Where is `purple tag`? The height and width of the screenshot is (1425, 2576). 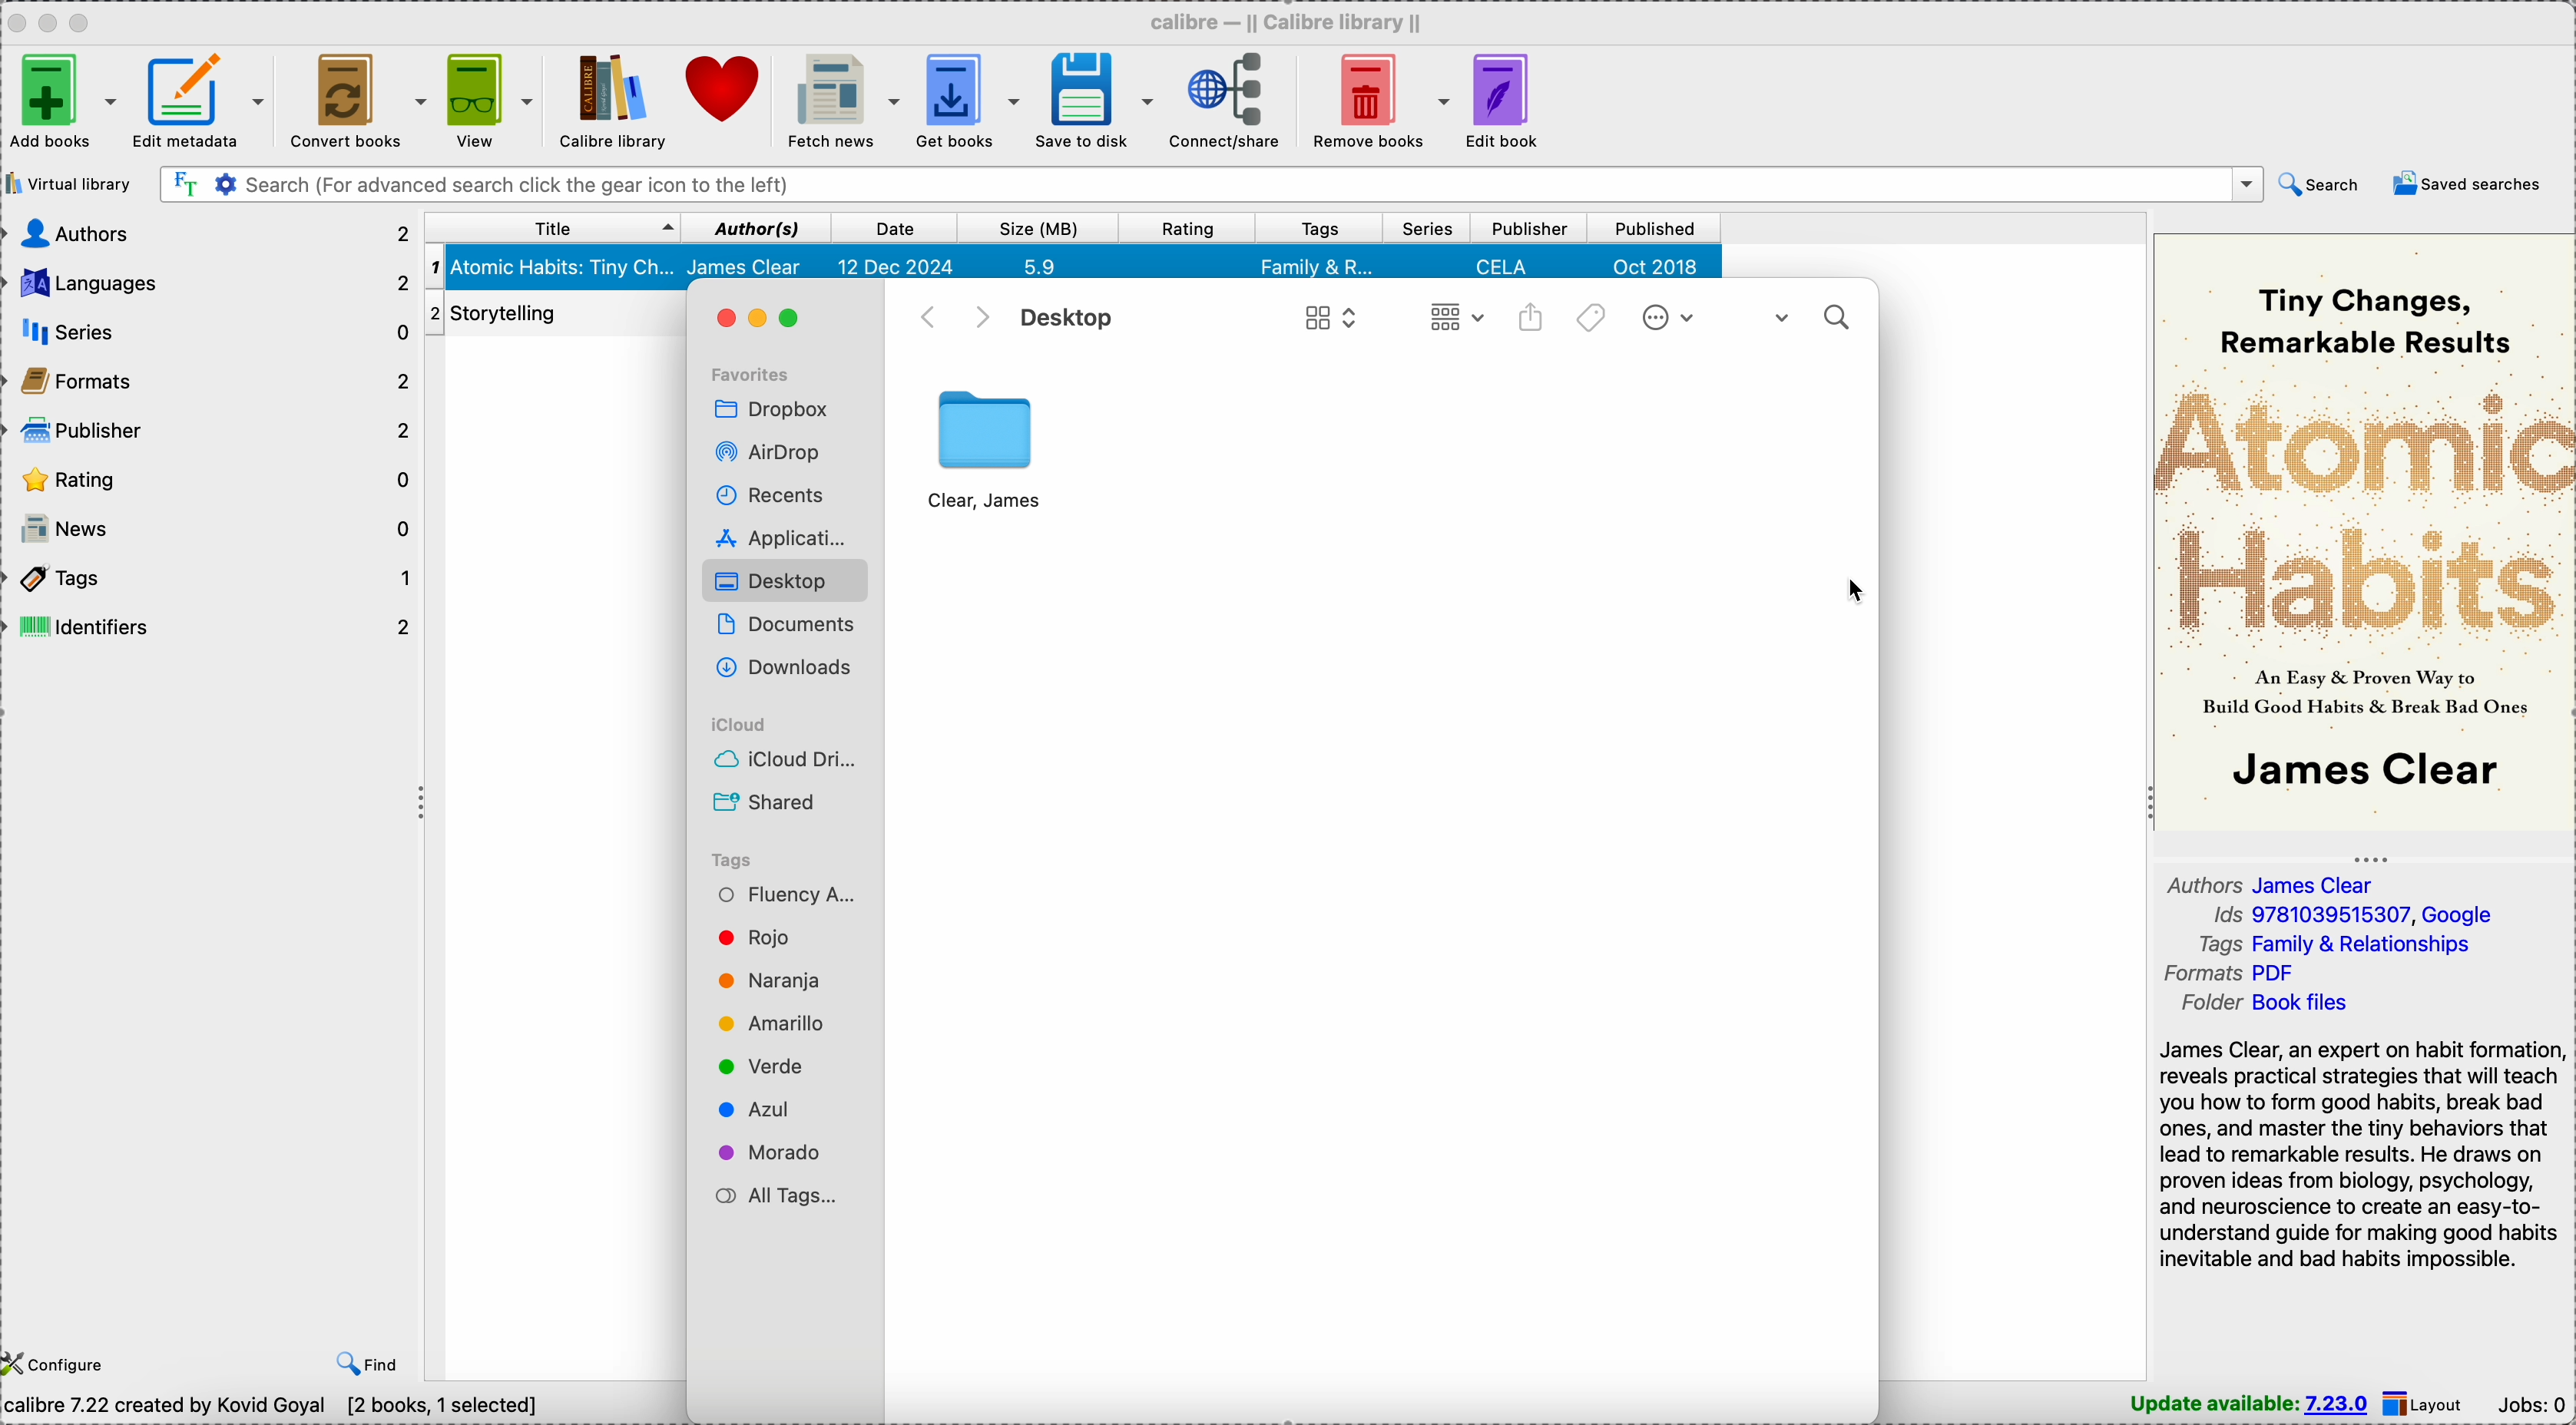 purple tag is located at coordinates (776, 1149).